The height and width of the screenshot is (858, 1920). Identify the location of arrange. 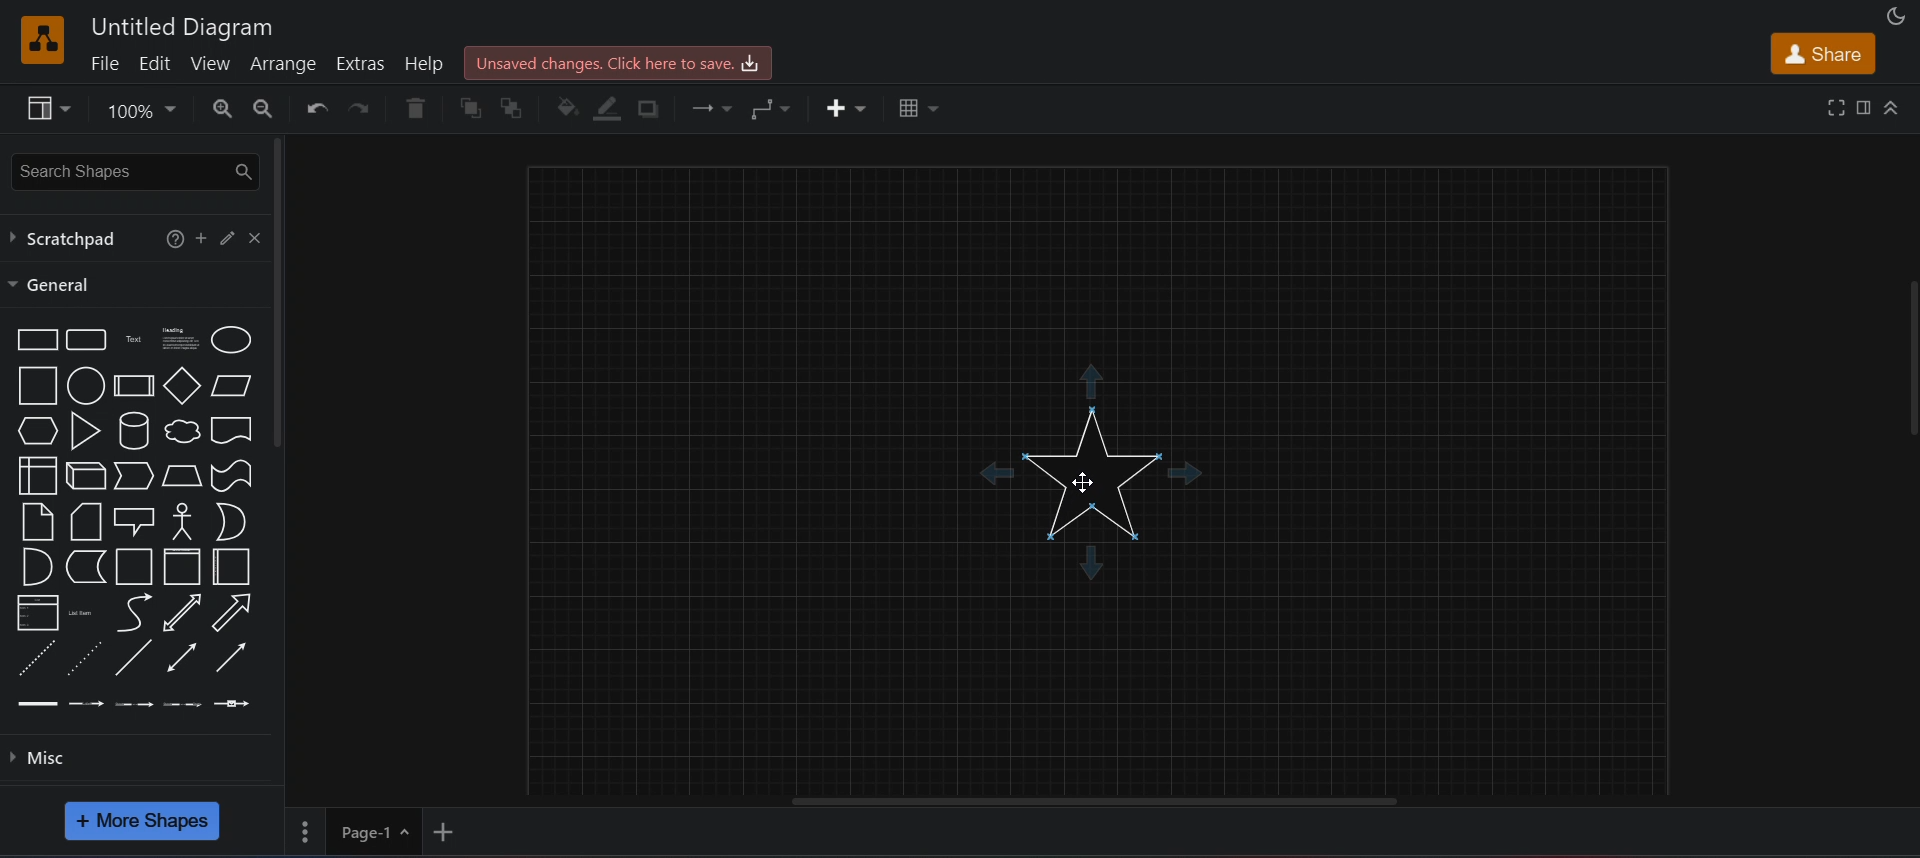
(285, 62).